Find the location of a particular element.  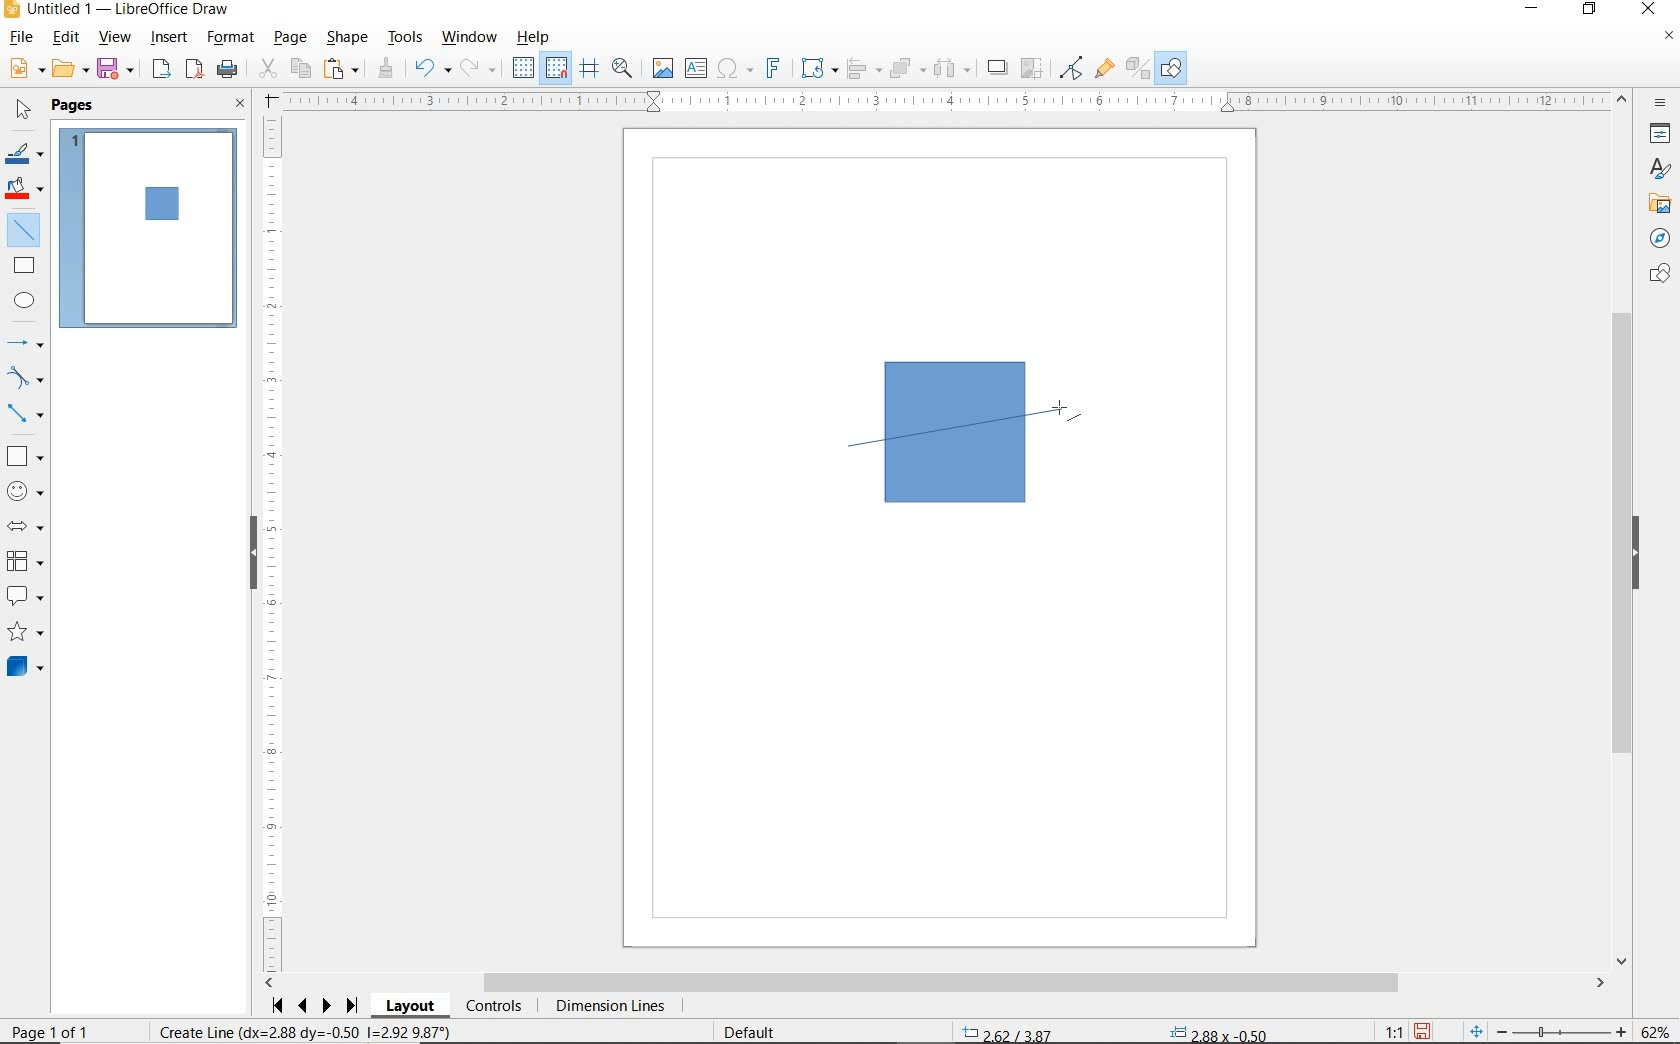

PASTE is located at coordinates (341, 69).